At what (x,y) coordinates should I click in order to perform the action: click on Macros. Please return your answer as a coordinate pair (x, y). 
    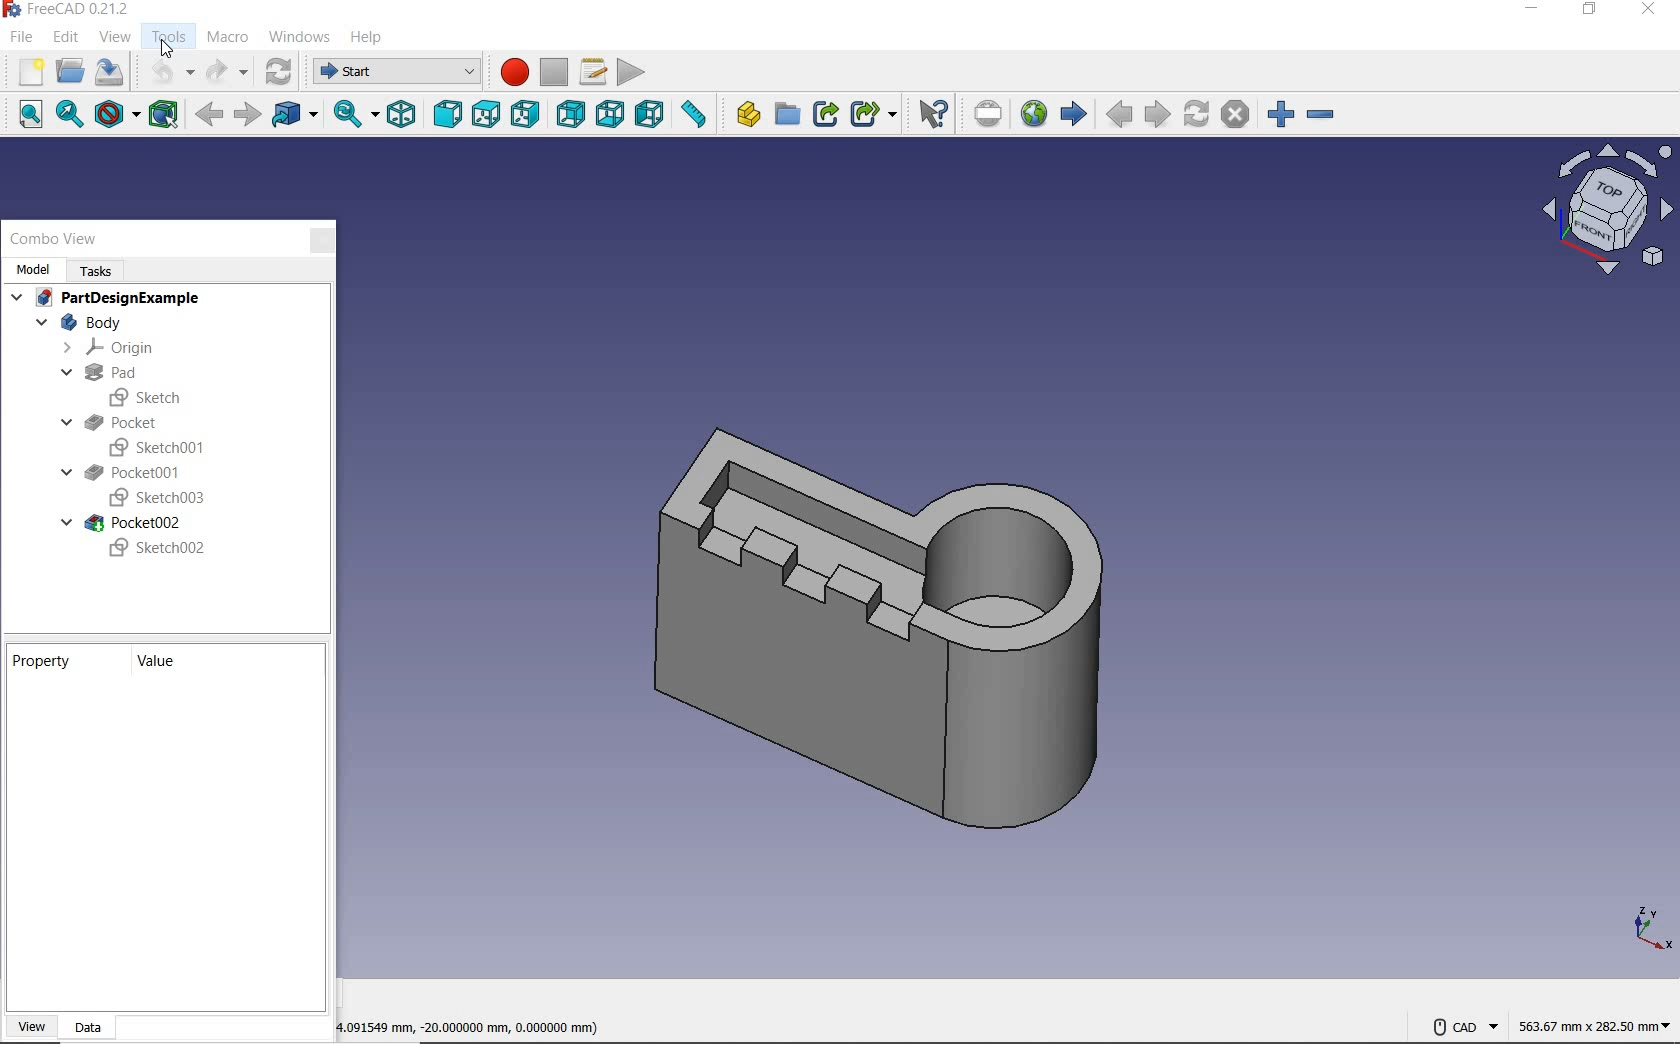
    Looking at the image, I should click on (594, 66).